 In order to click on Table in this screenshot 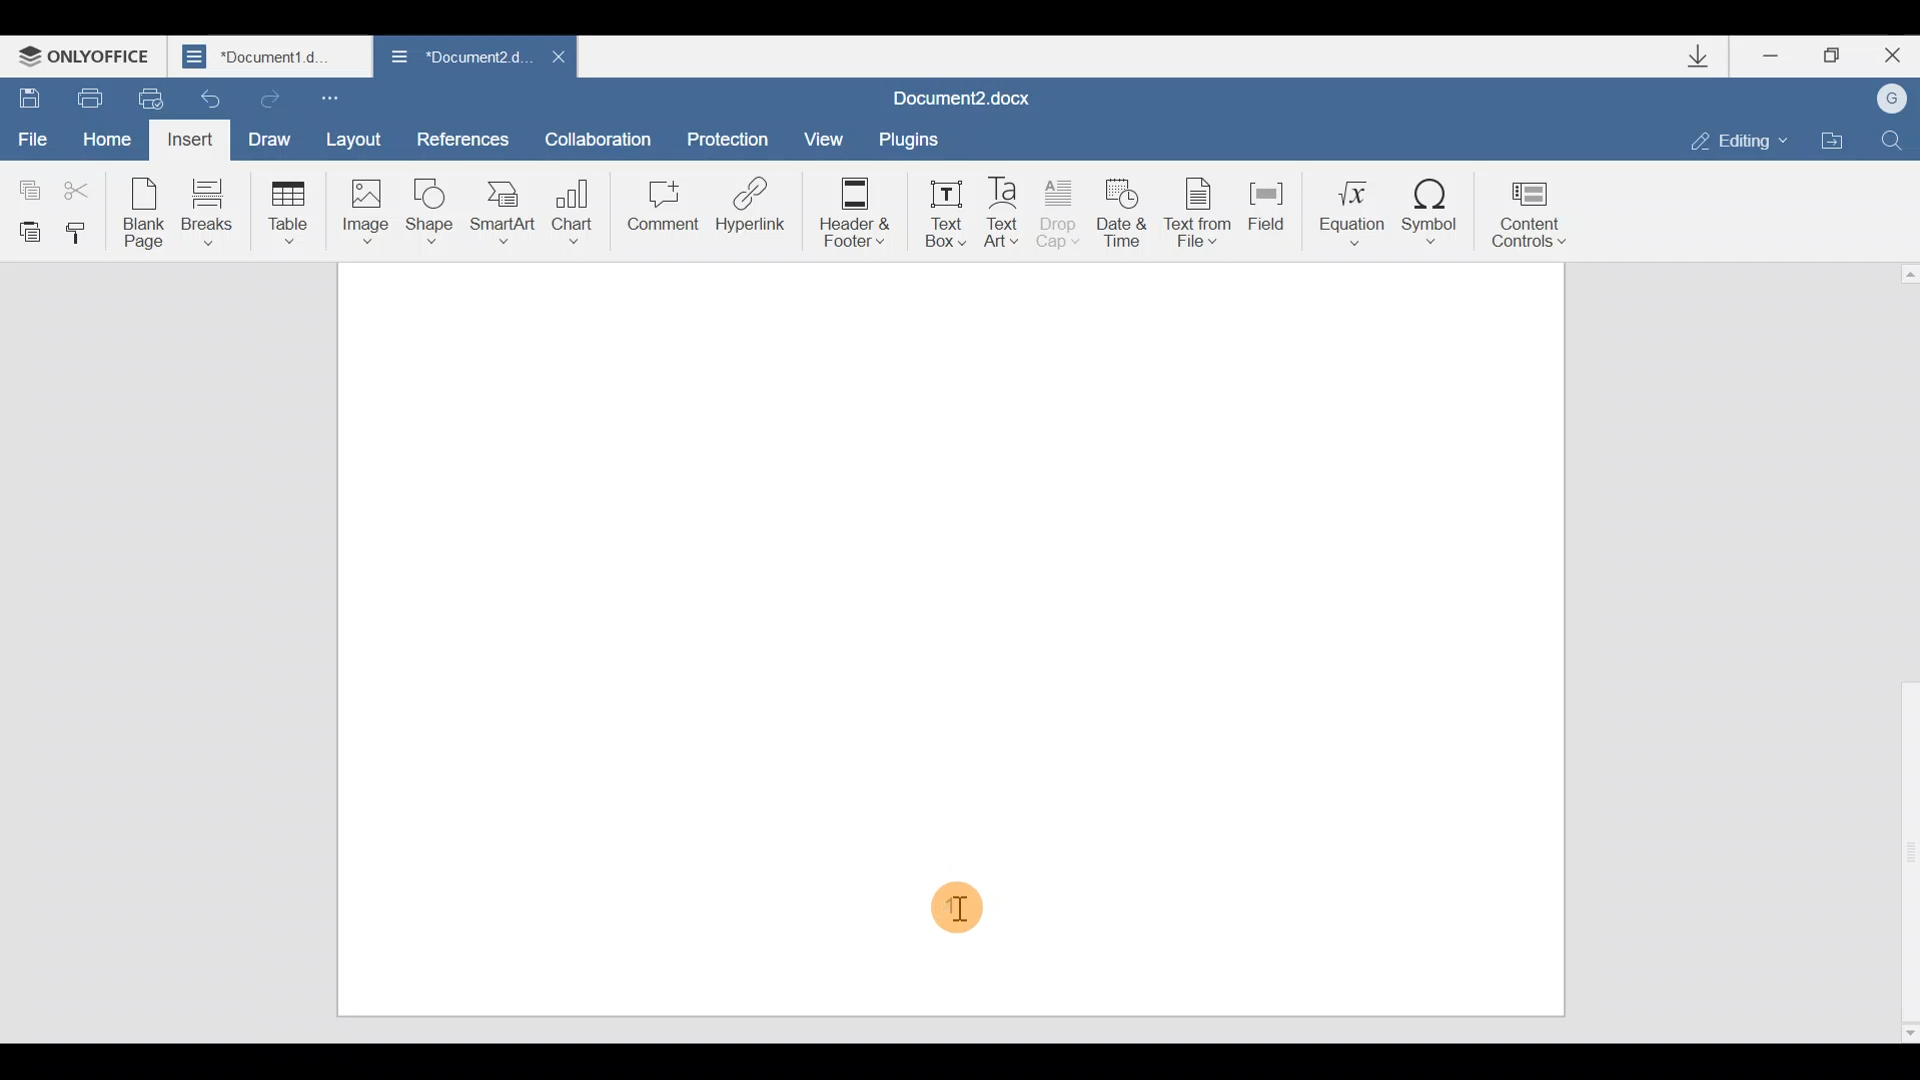, I will do `click(283, 211)`.